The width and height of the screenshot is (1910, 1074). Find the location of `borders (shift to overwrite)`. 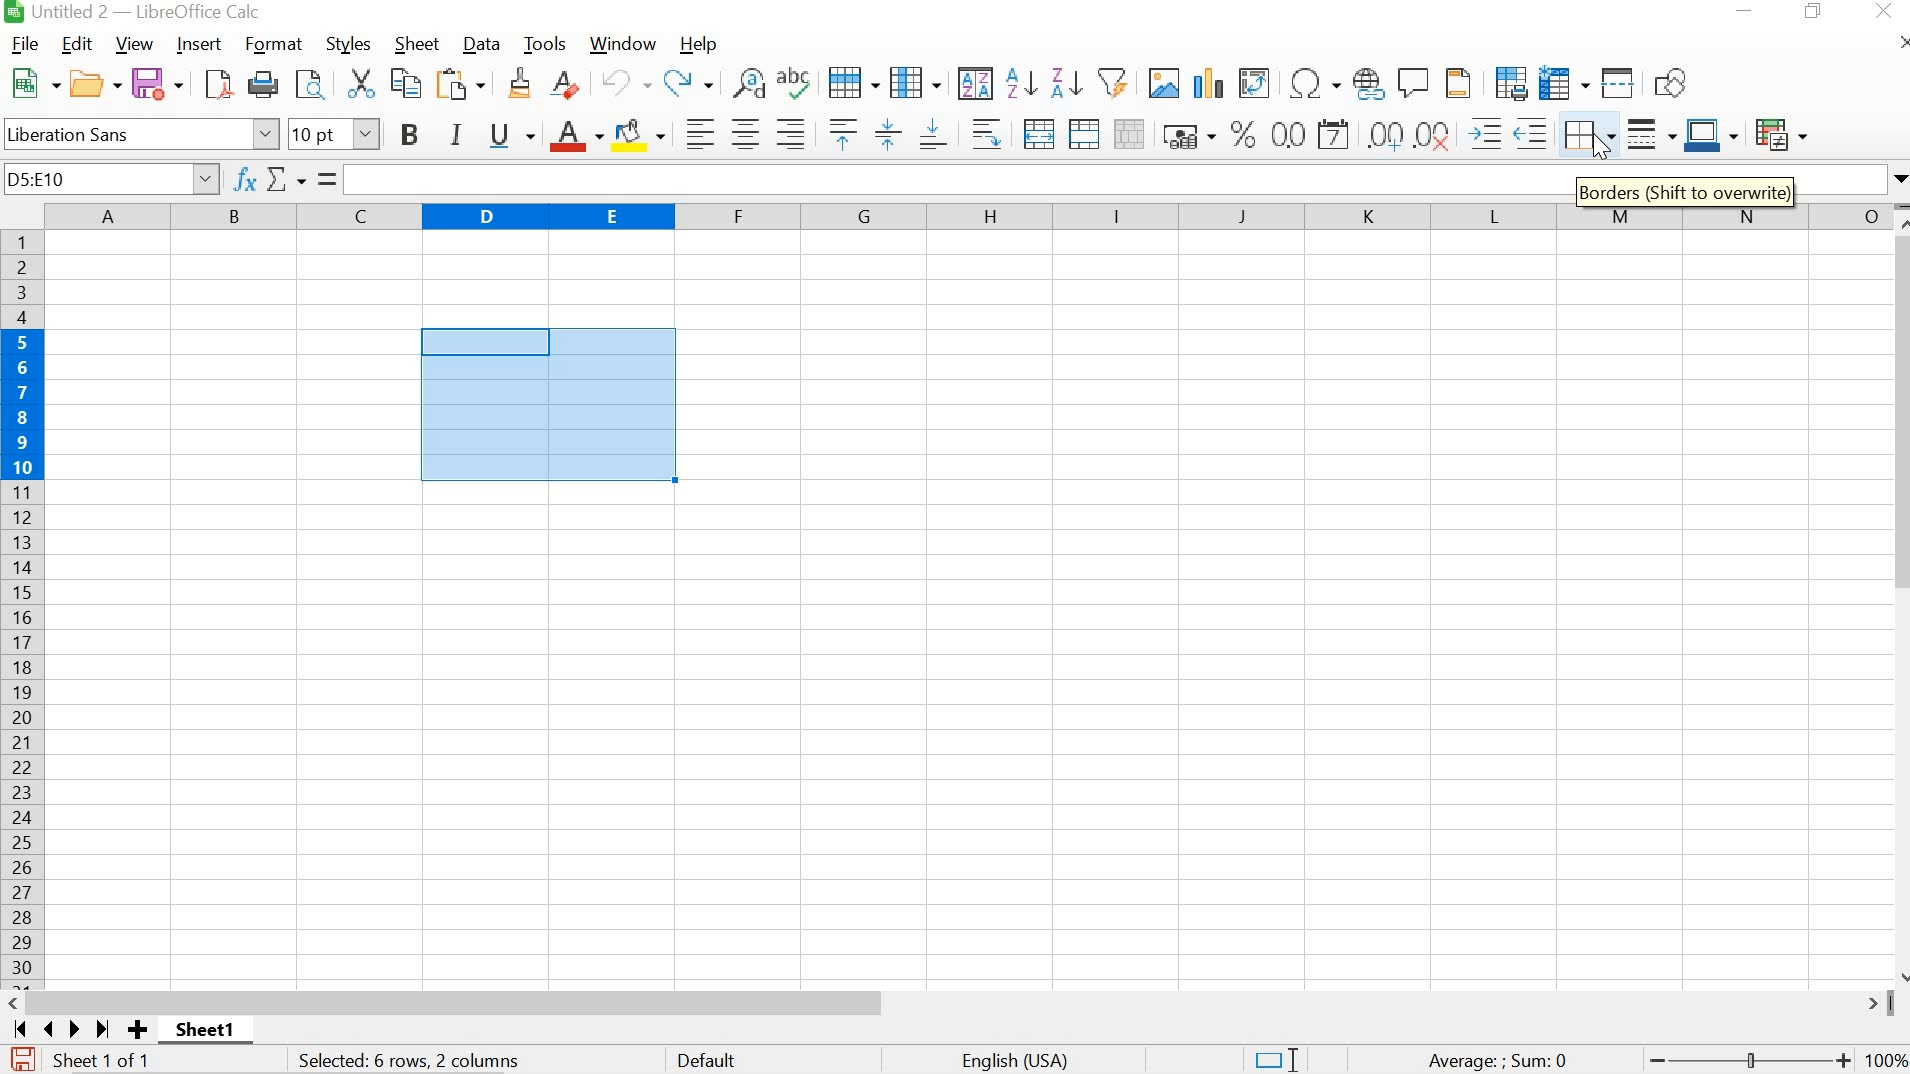

borders (shift to overwrite) is located at coordinates (1684, 189).